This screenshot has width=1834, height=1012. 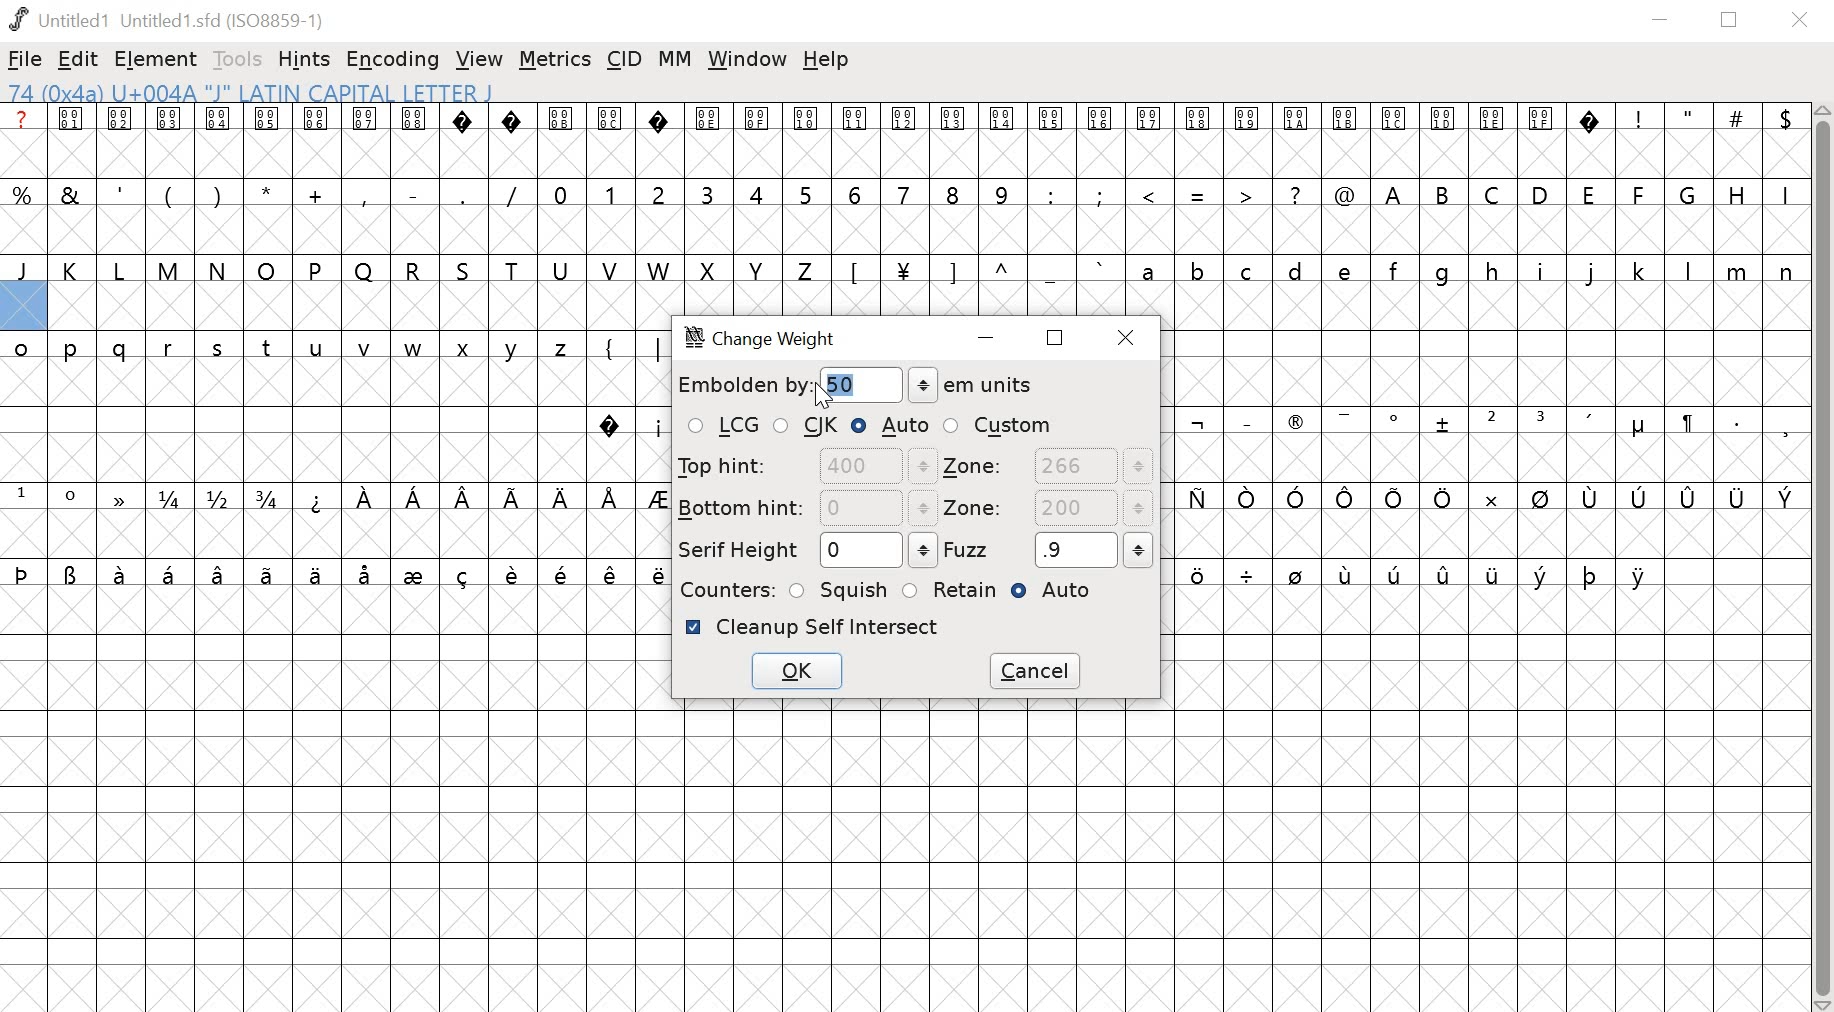 I want to click on ZONE, so click(x=1047, y=510).